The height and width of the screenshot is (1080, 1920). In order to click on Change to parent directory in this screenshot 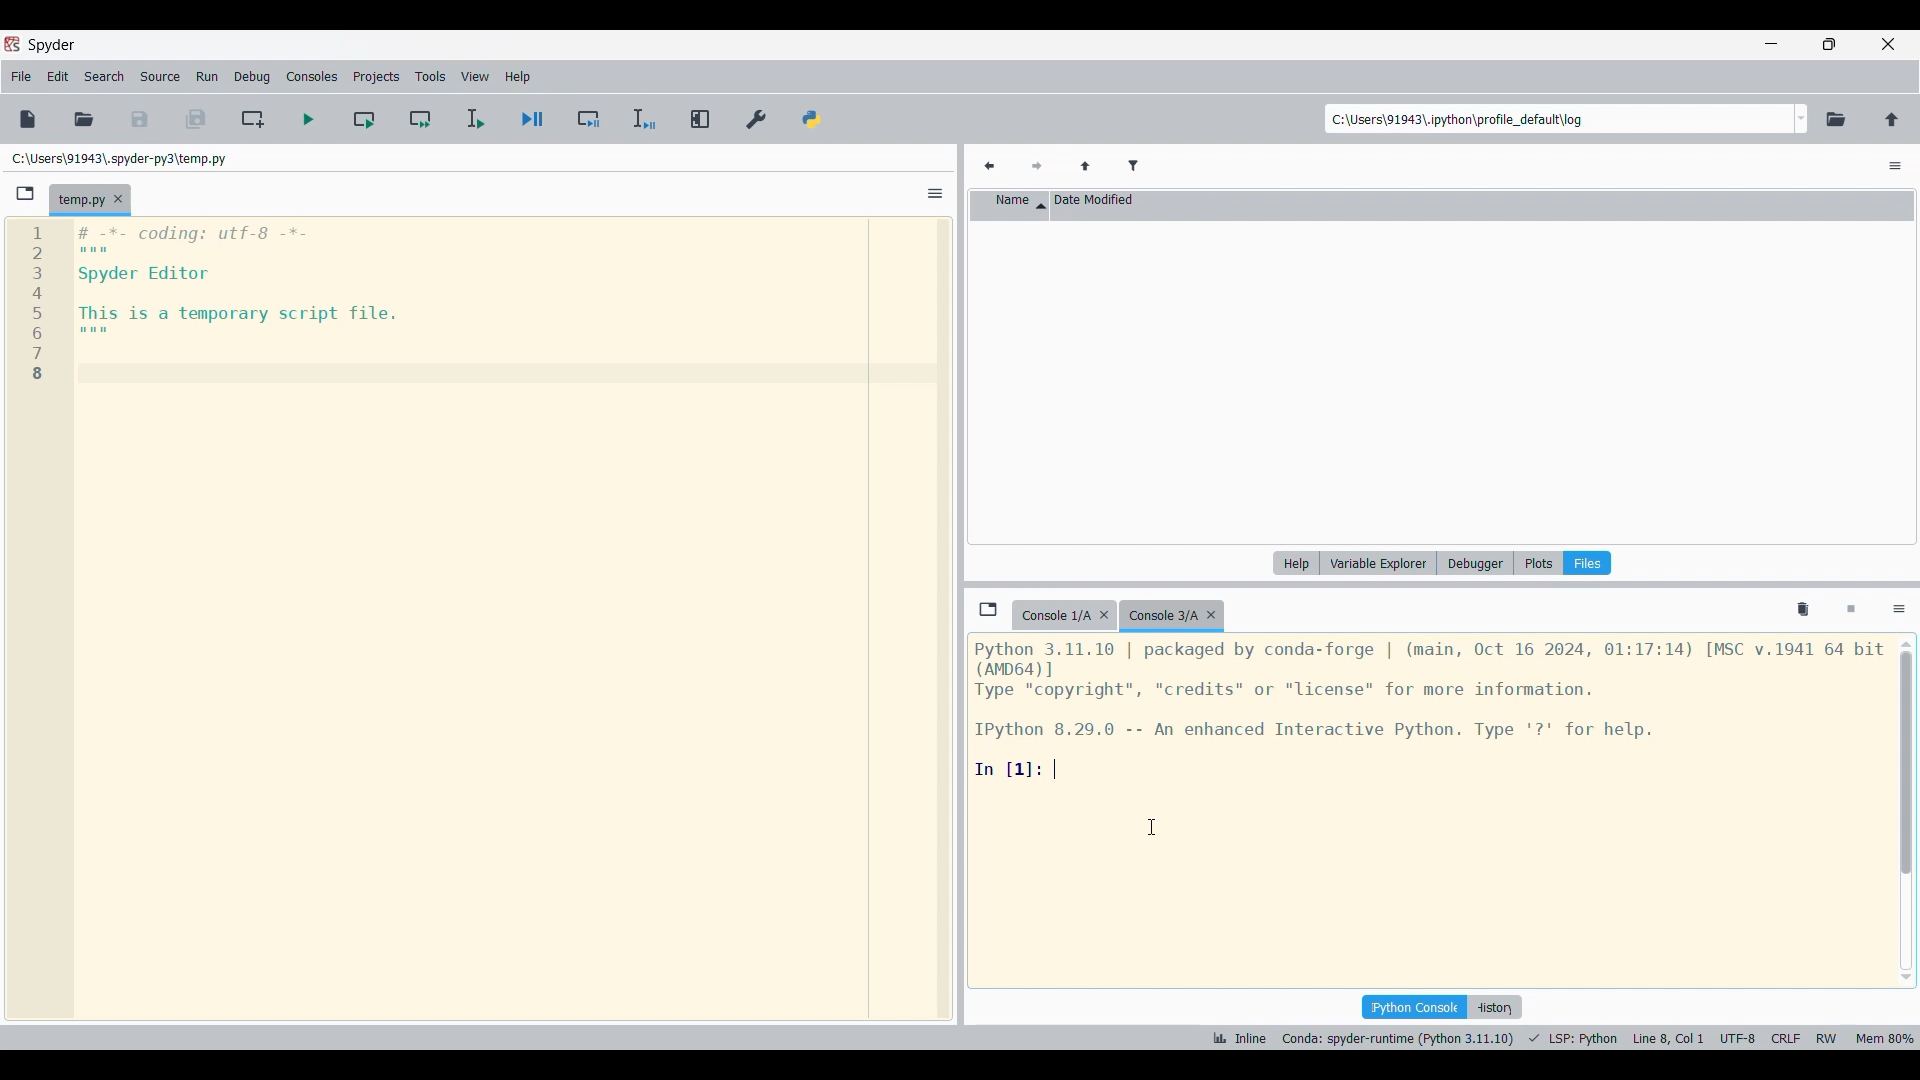, I will do `click(1892, 120)`.